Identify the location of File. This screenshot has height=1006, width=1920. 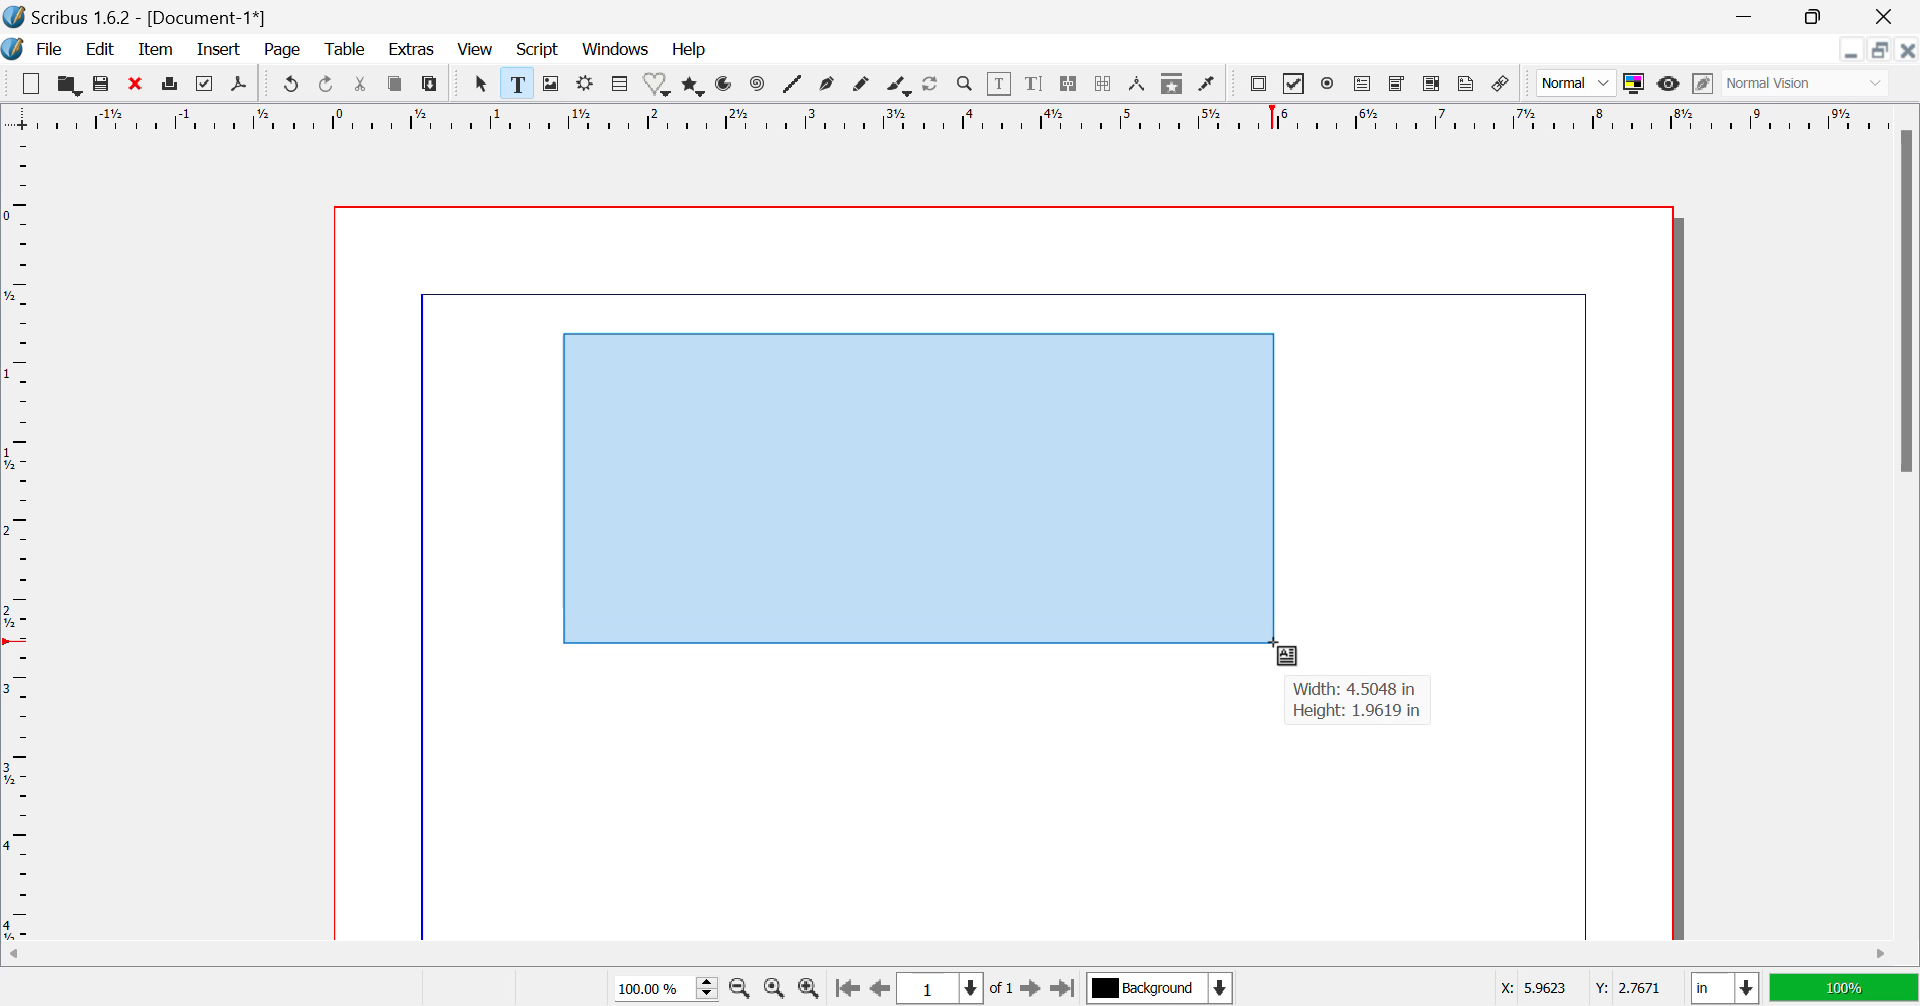
(49, 50).